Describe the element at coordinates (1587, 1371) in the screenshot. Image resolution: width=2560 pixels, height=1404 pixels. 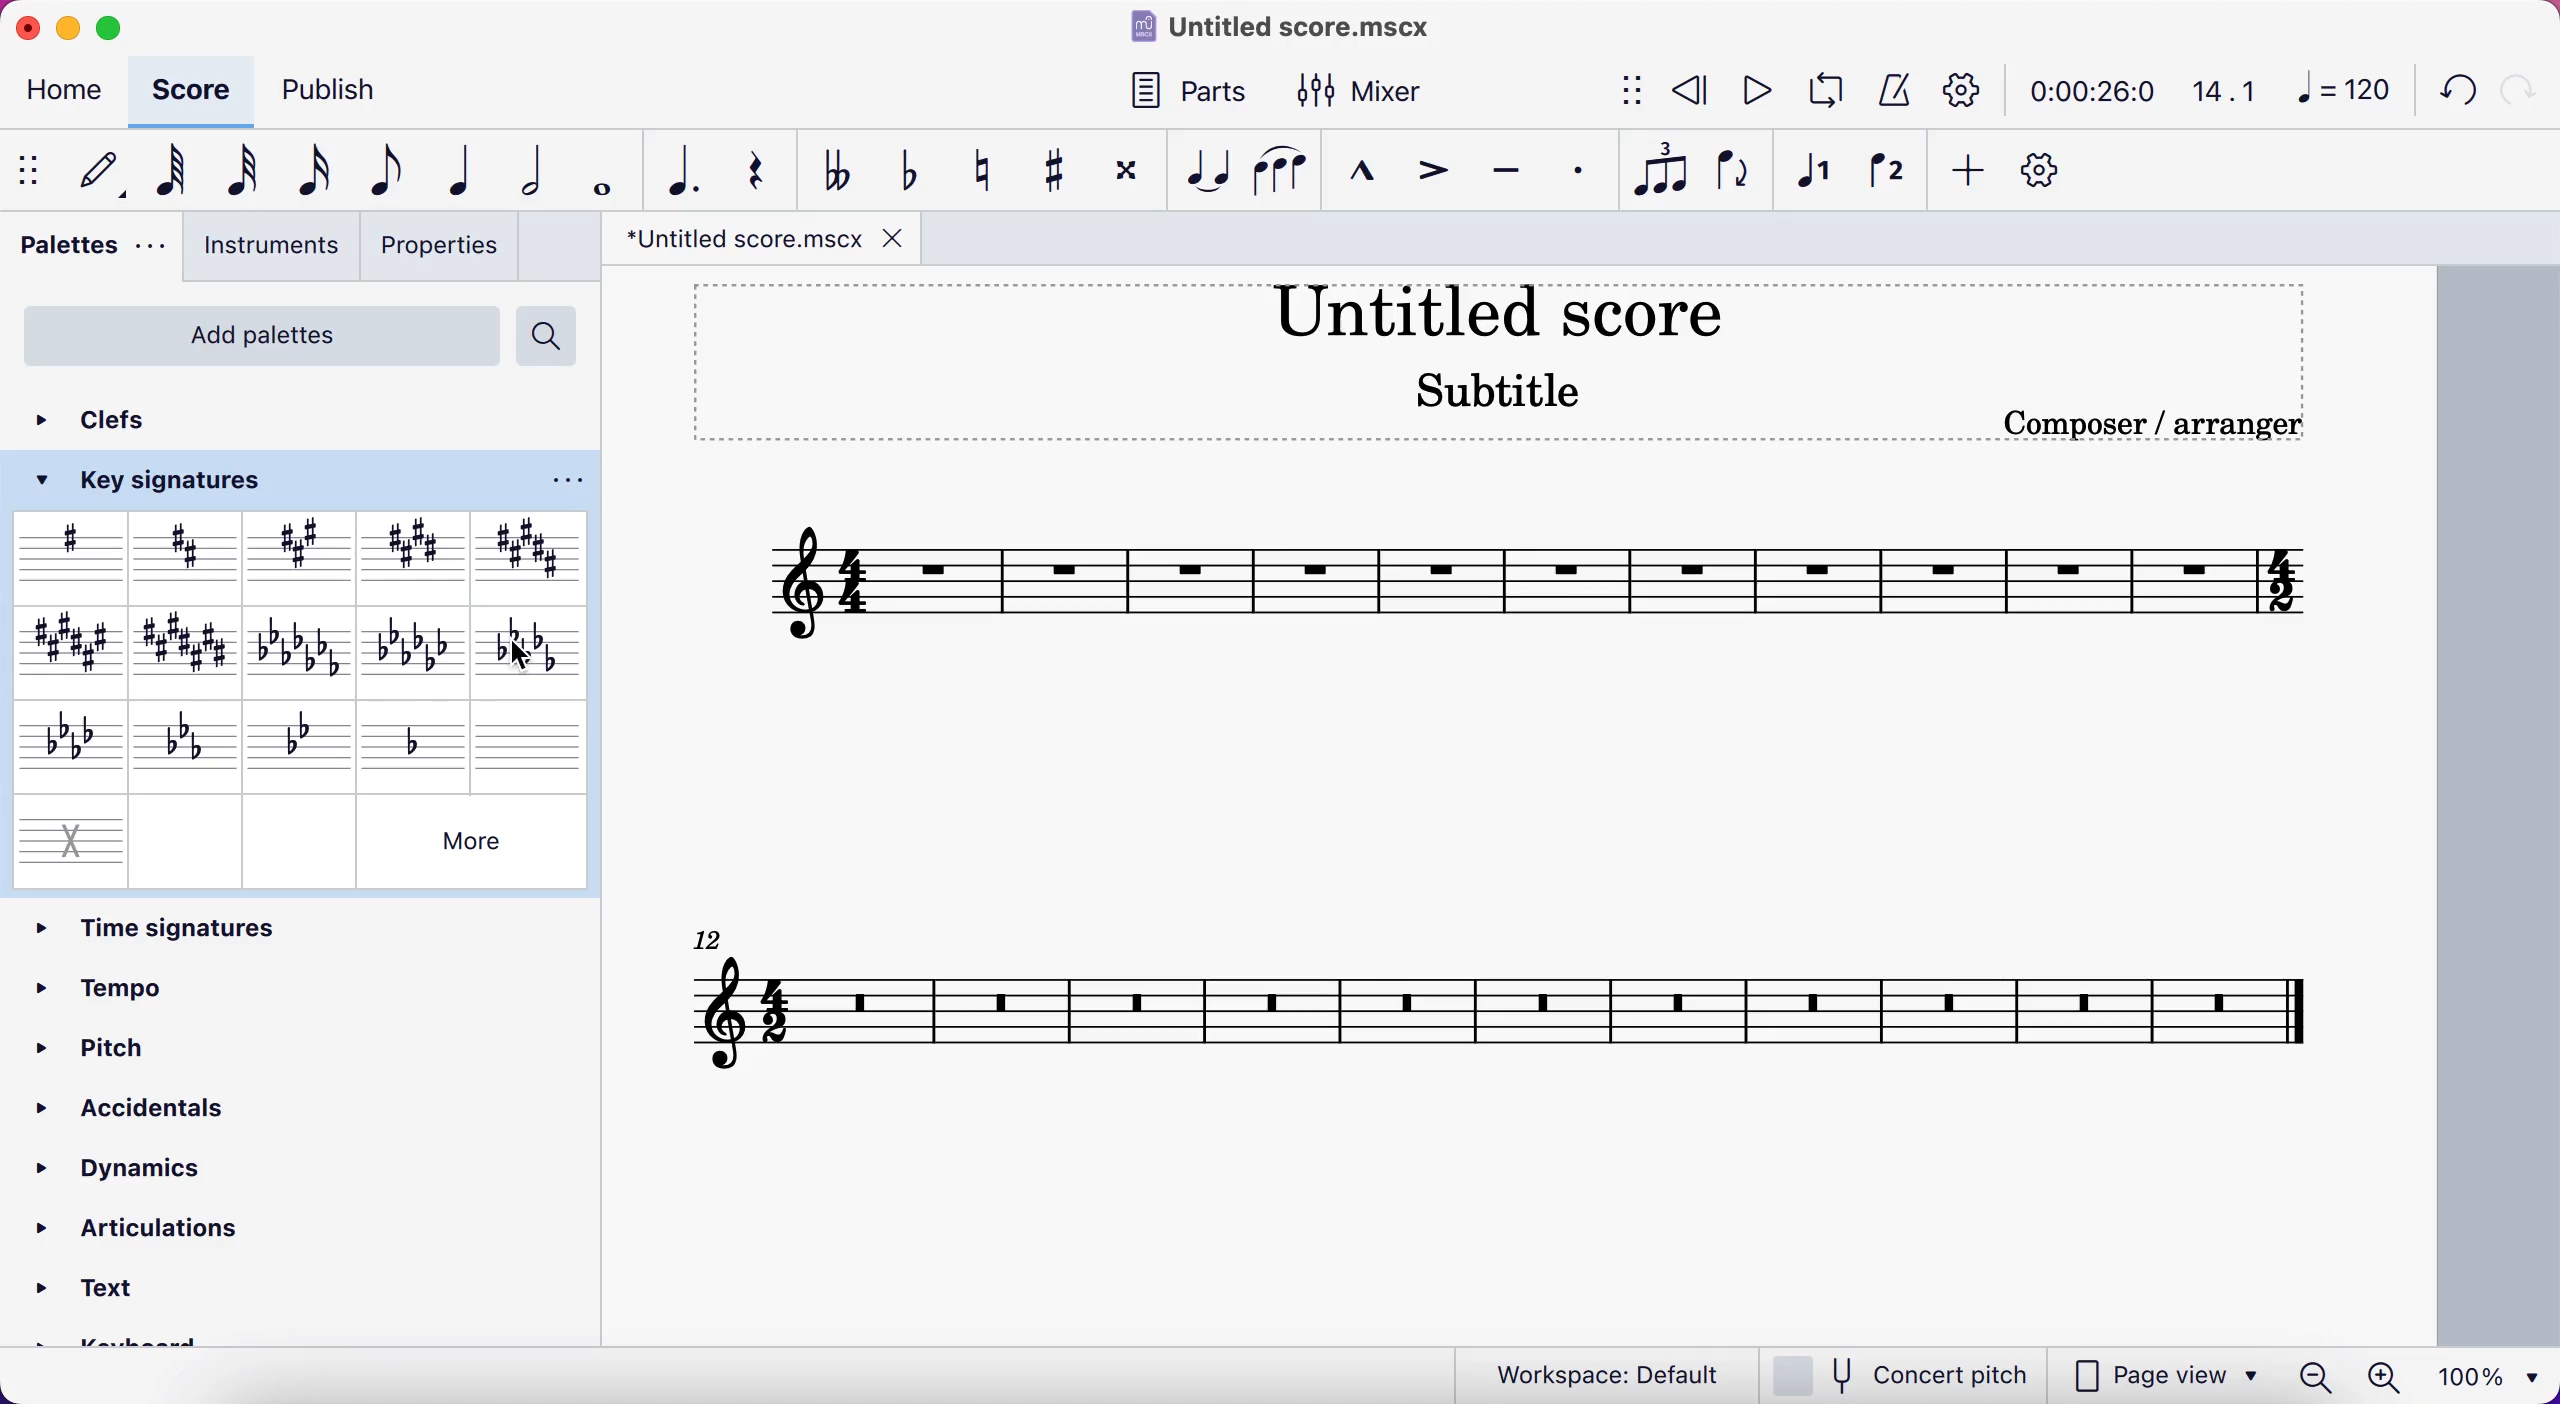
I see `workspace: default` at that location.